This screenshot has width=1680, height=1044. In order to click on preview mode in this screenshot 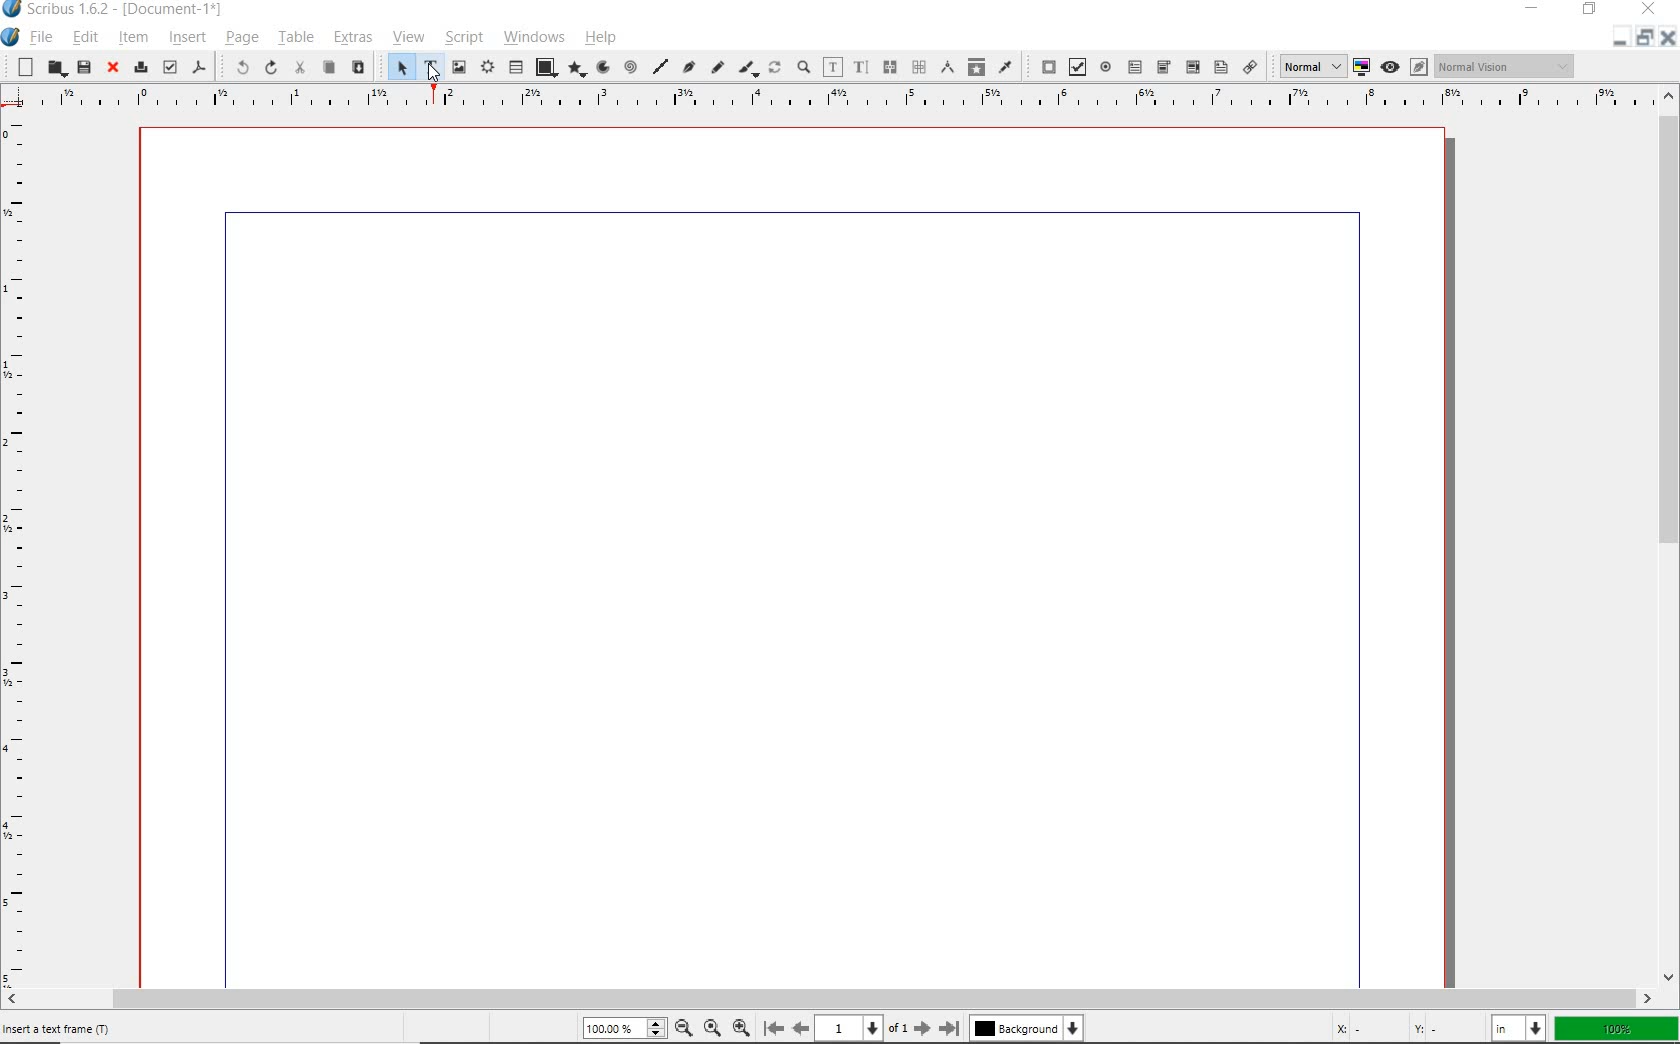, I will do `click(1390, 67)`.